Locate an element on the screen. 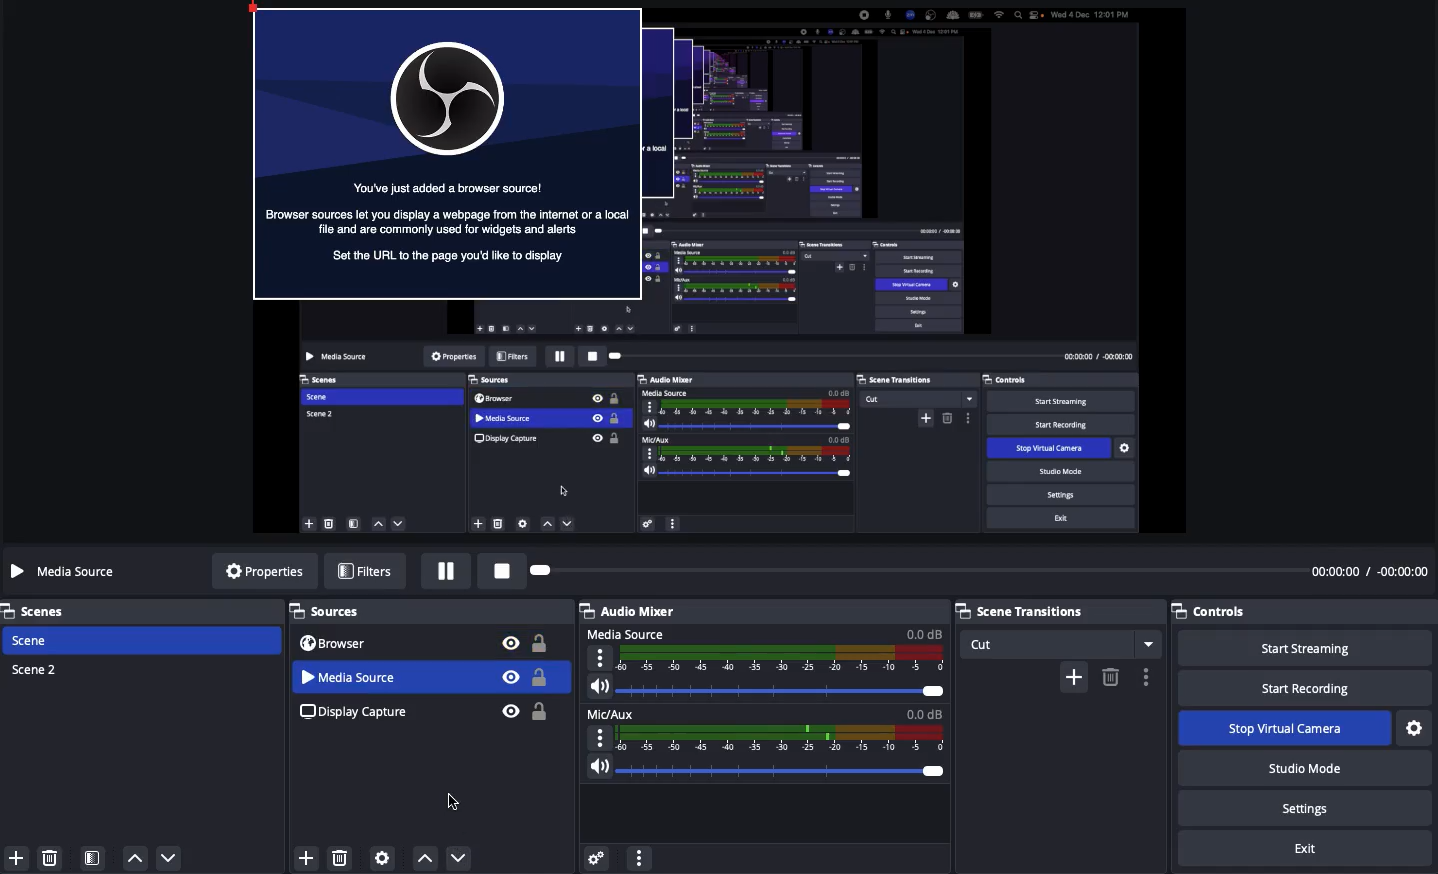  Moved down is located at coordinates (462, 807).